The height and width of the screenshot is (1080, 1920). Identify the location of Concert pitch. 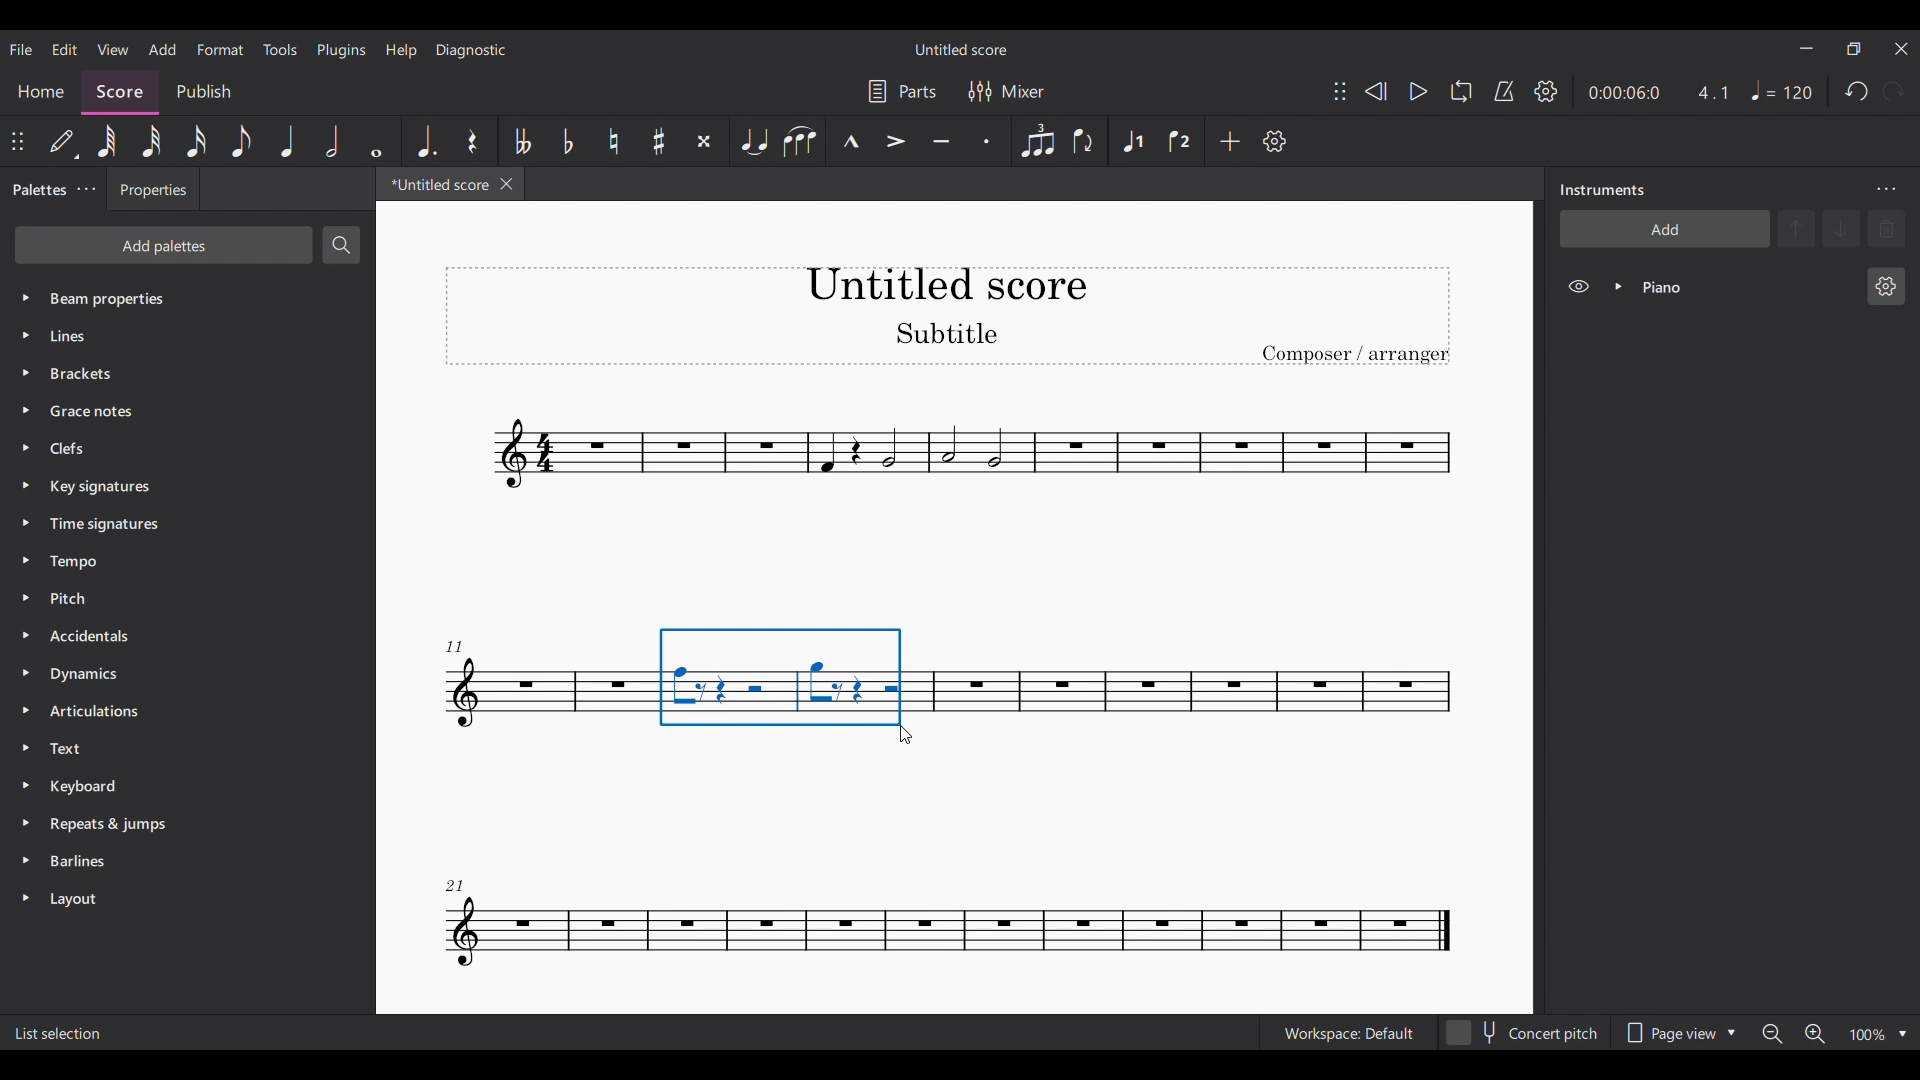
(1523, 1029).